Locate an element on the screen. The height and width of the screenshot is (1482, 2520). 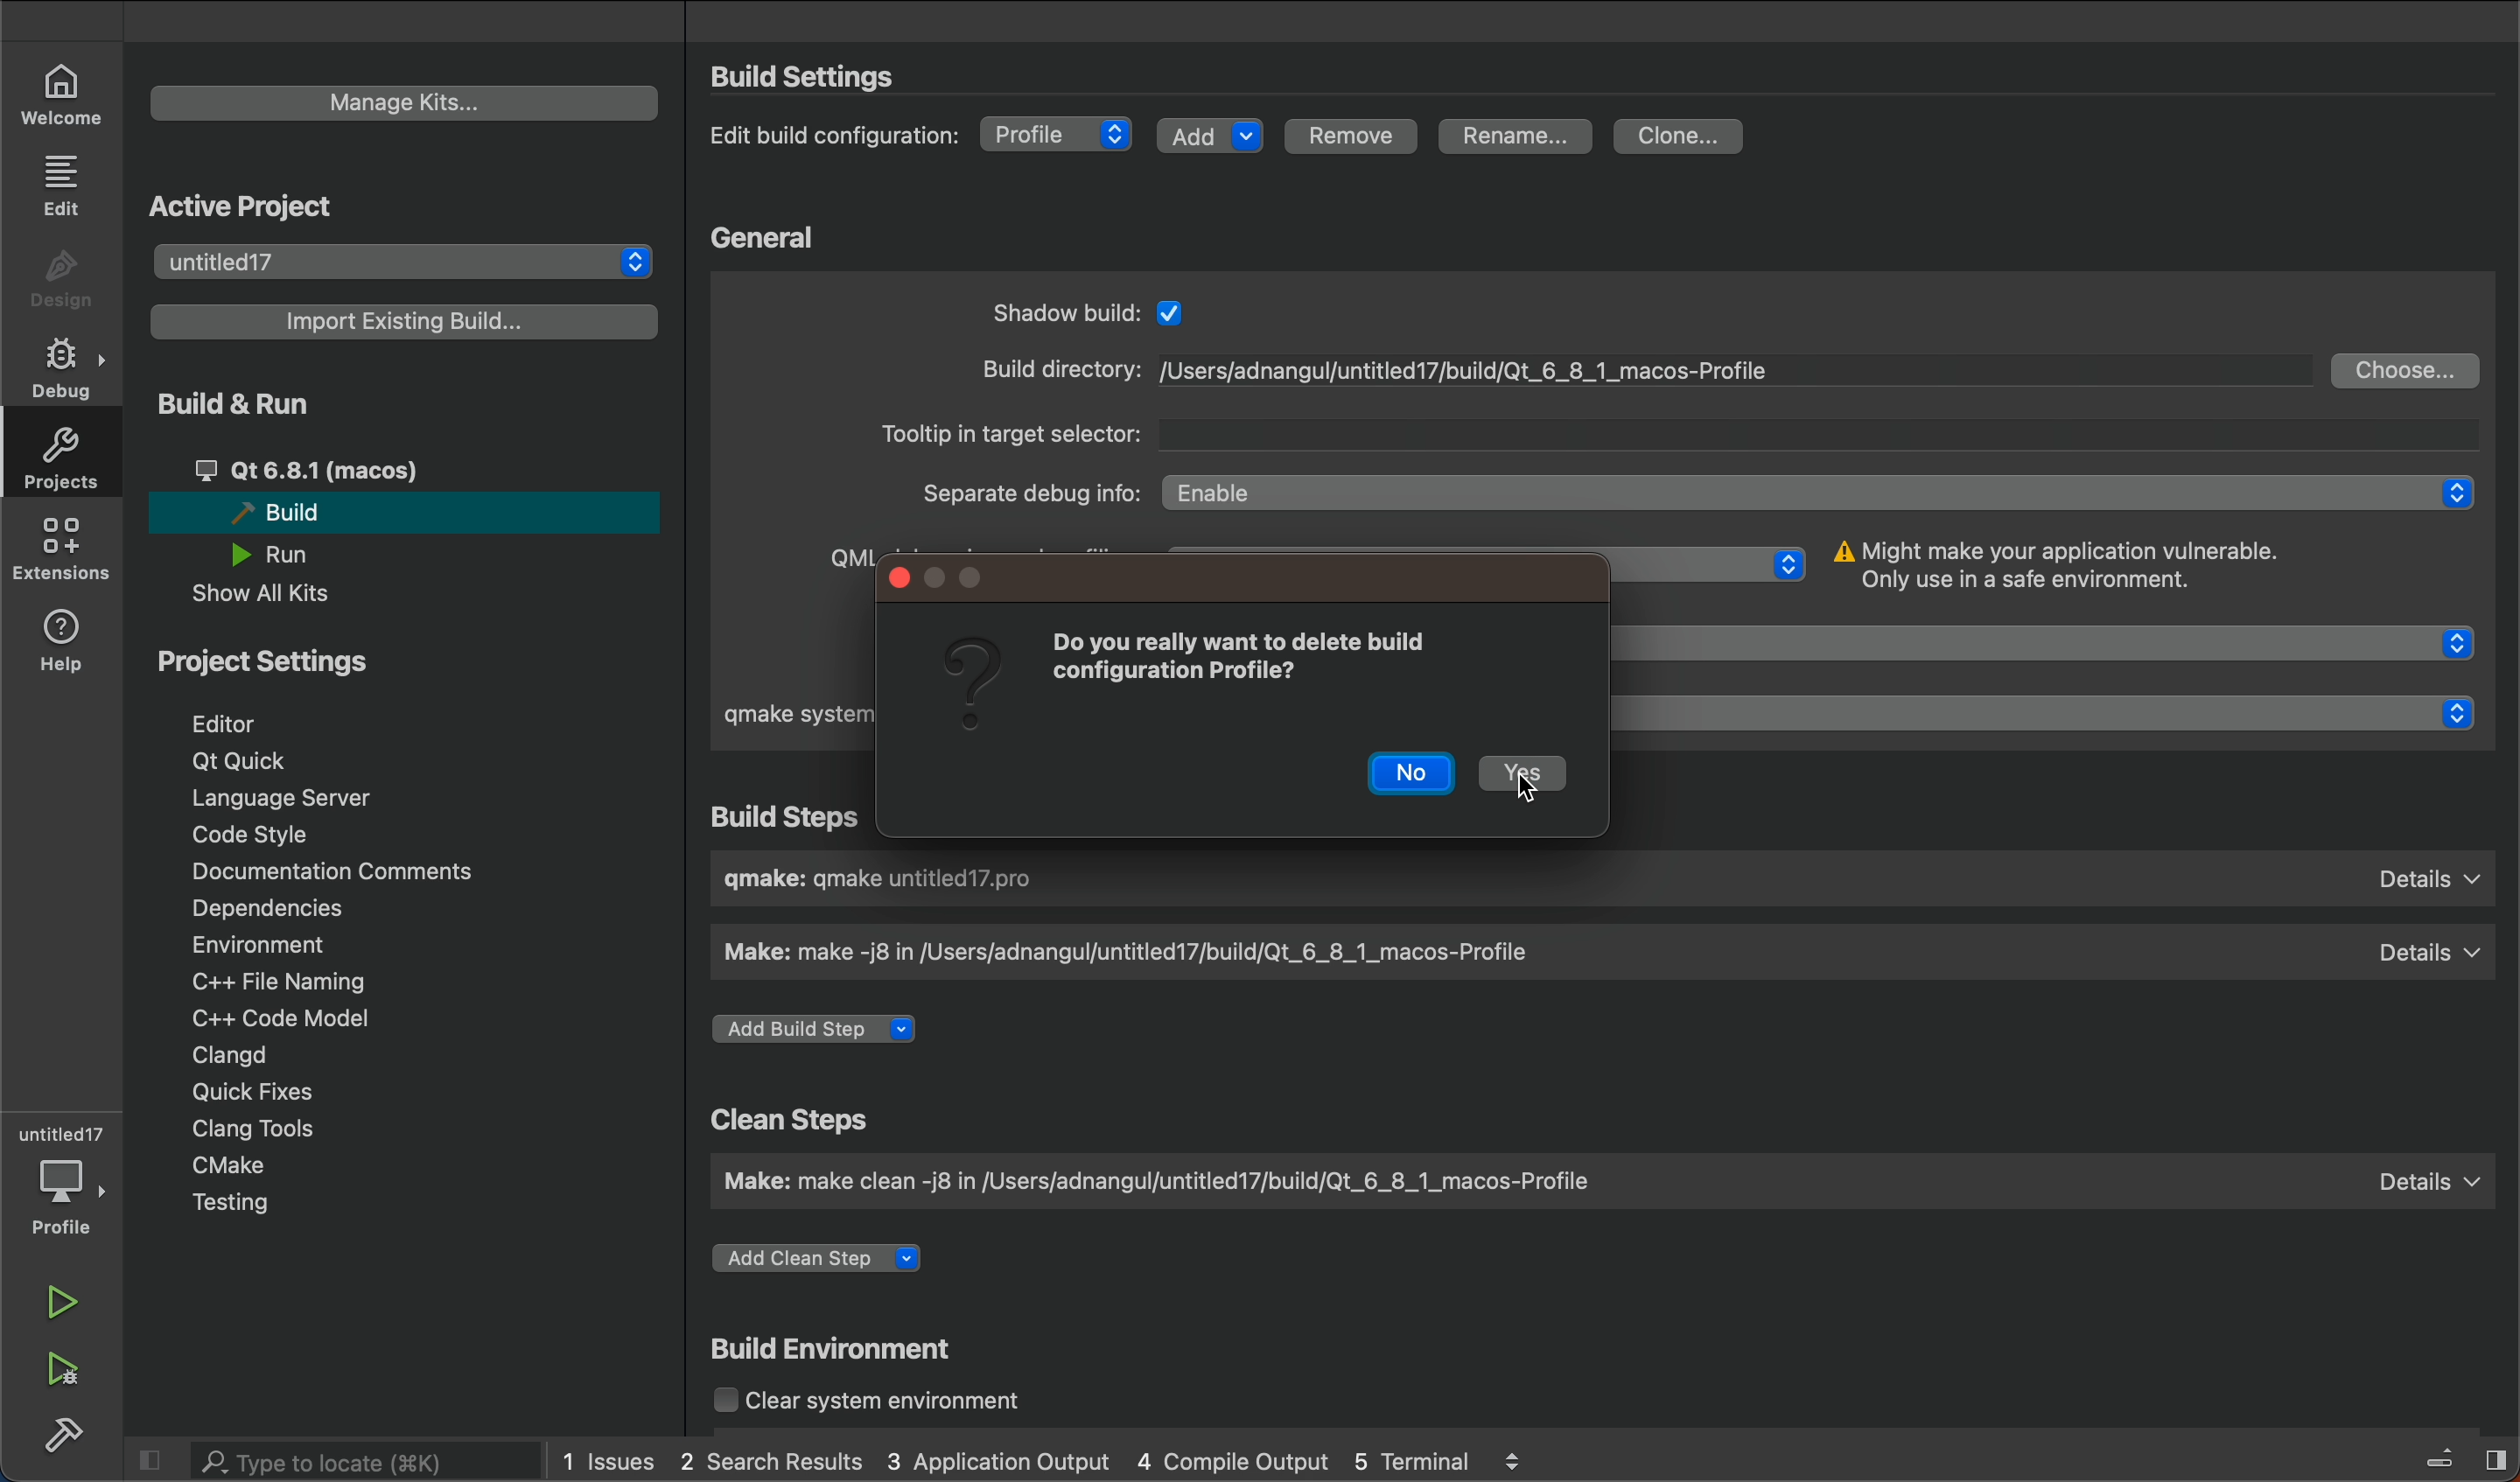
import a build is located at coordinates (402, 321).